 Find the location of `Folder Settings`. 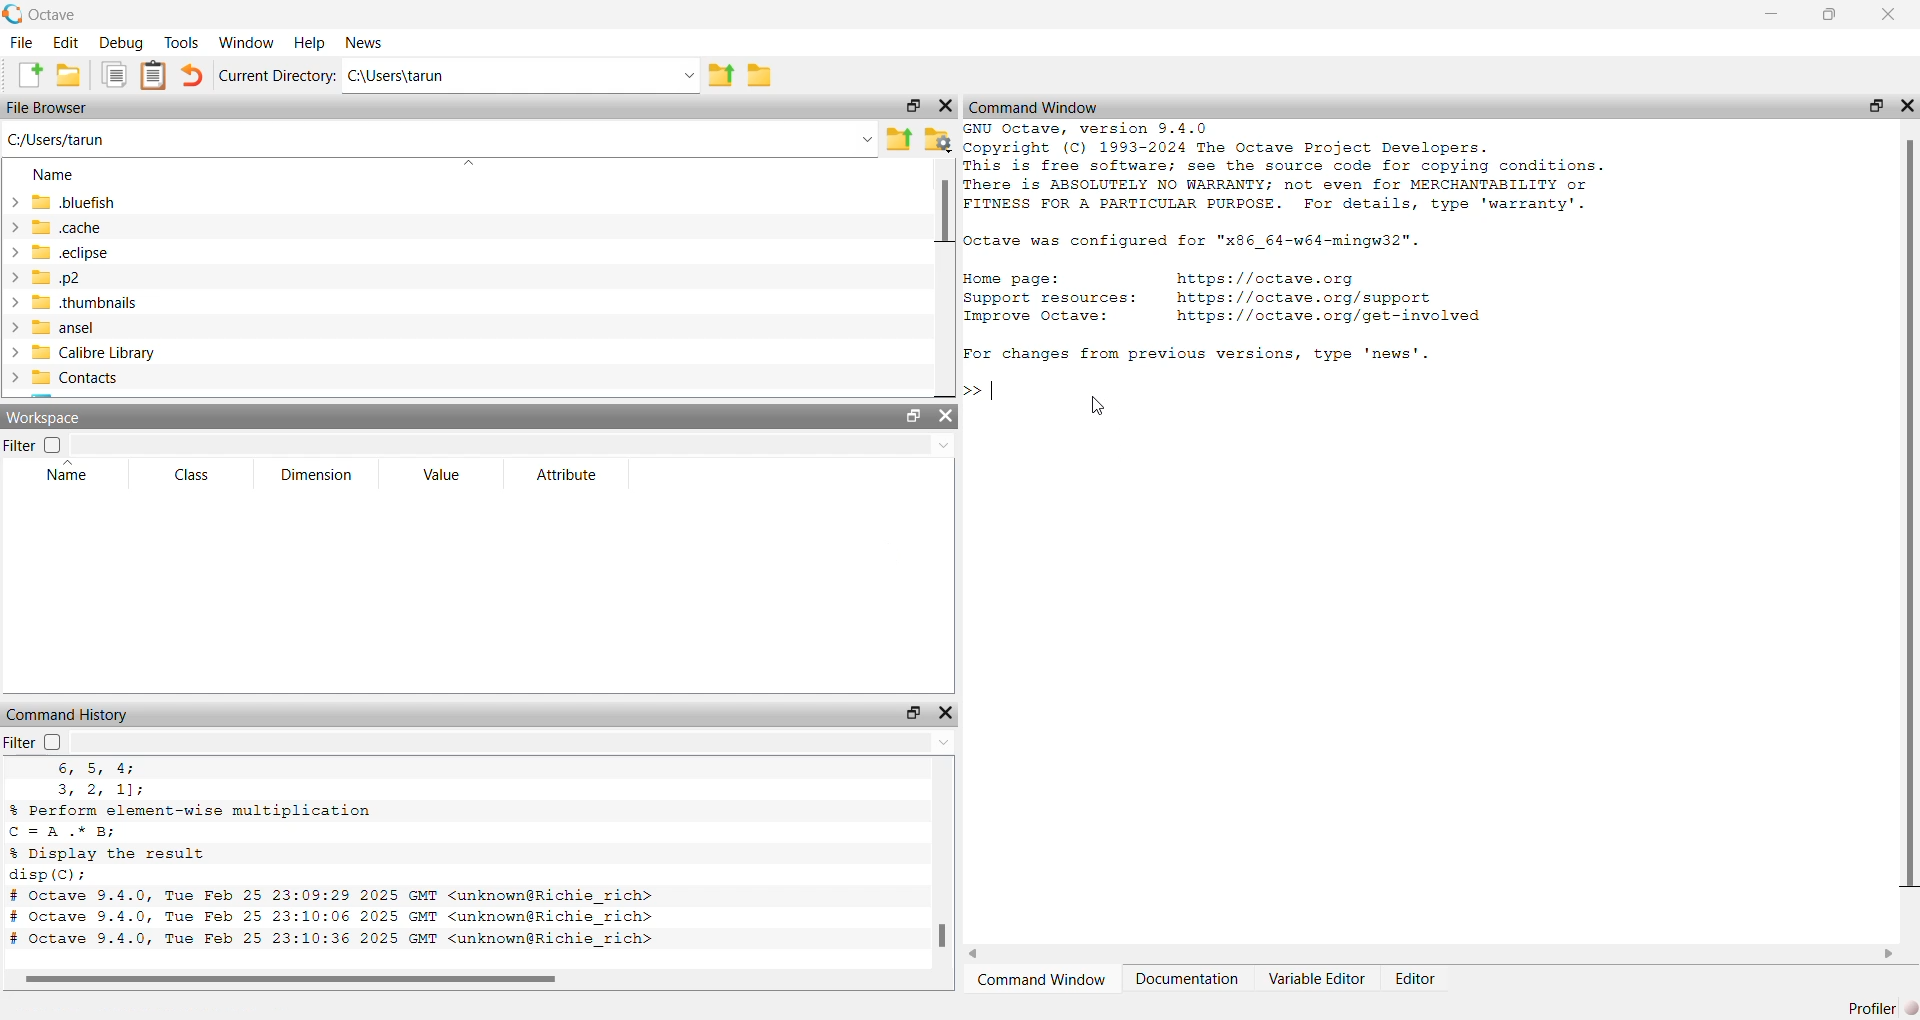

Folder Settings is located at coordinates (939, 139).